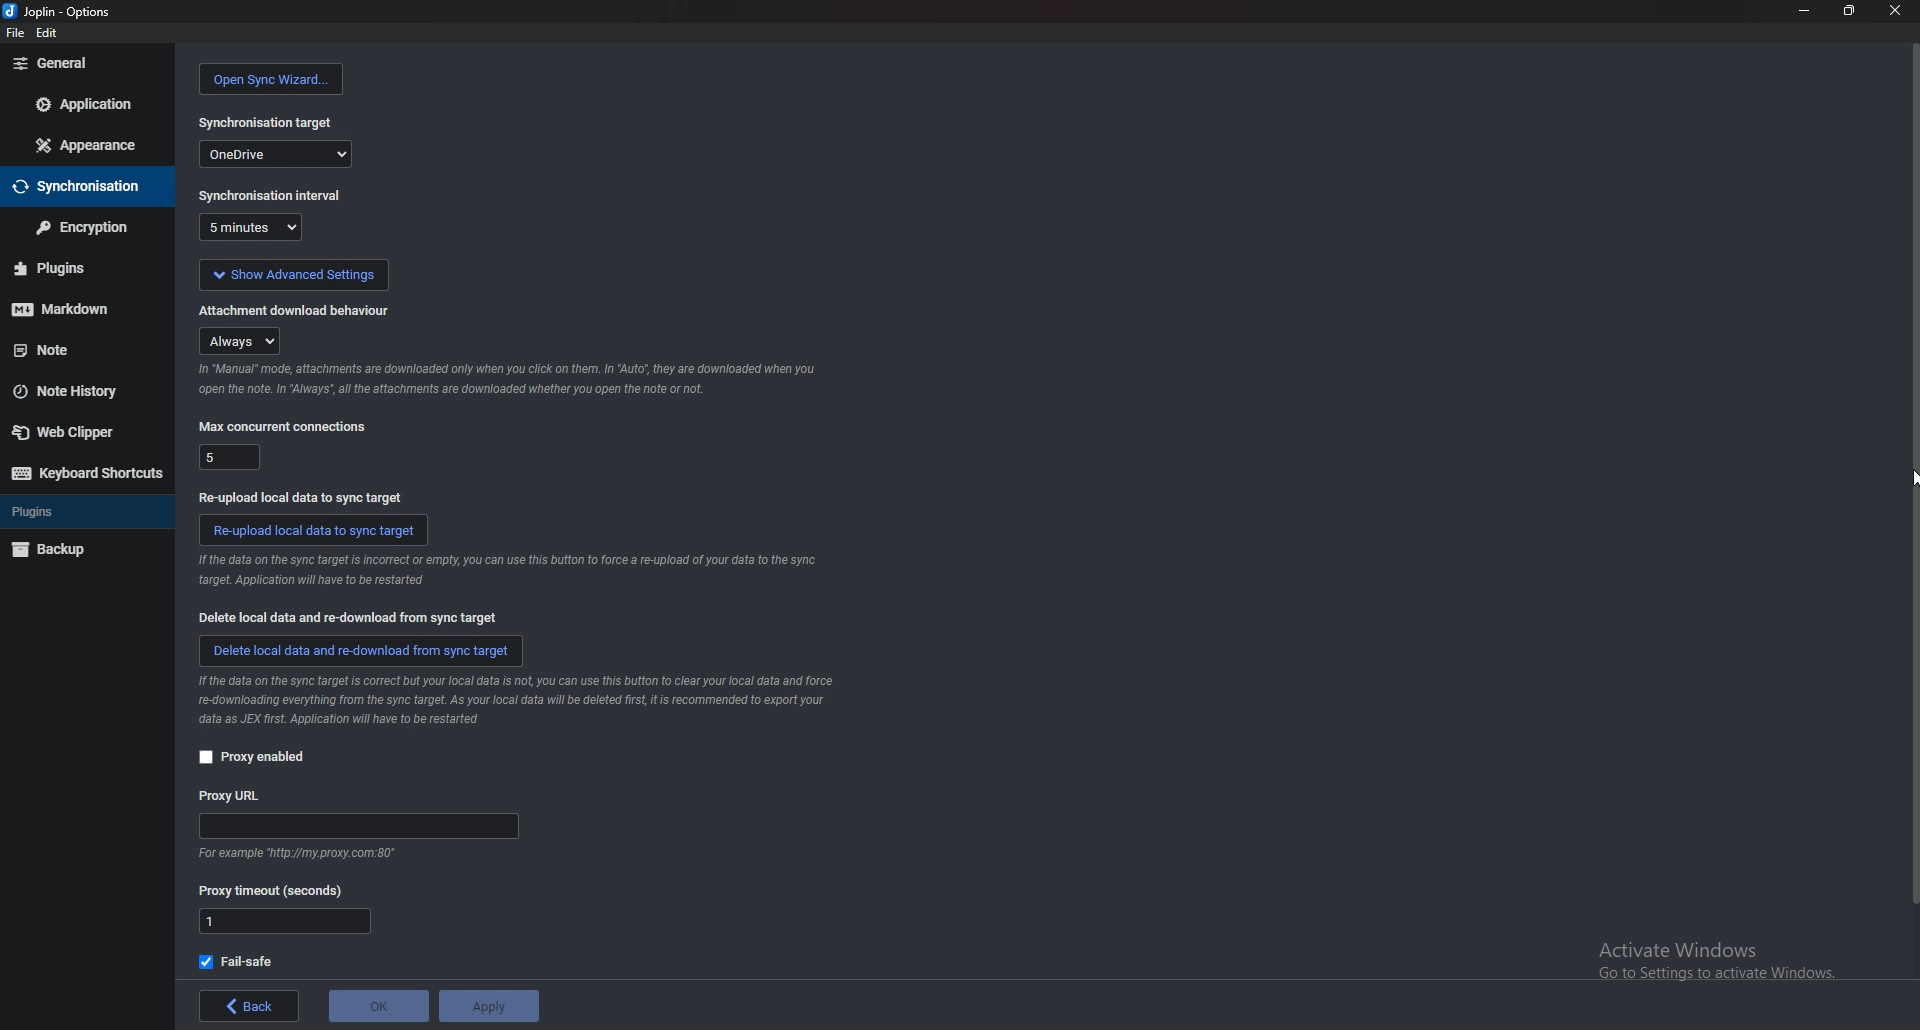 This screenshot has width=1920, height=1030. I want to click on web clipper, so click(79, 434).